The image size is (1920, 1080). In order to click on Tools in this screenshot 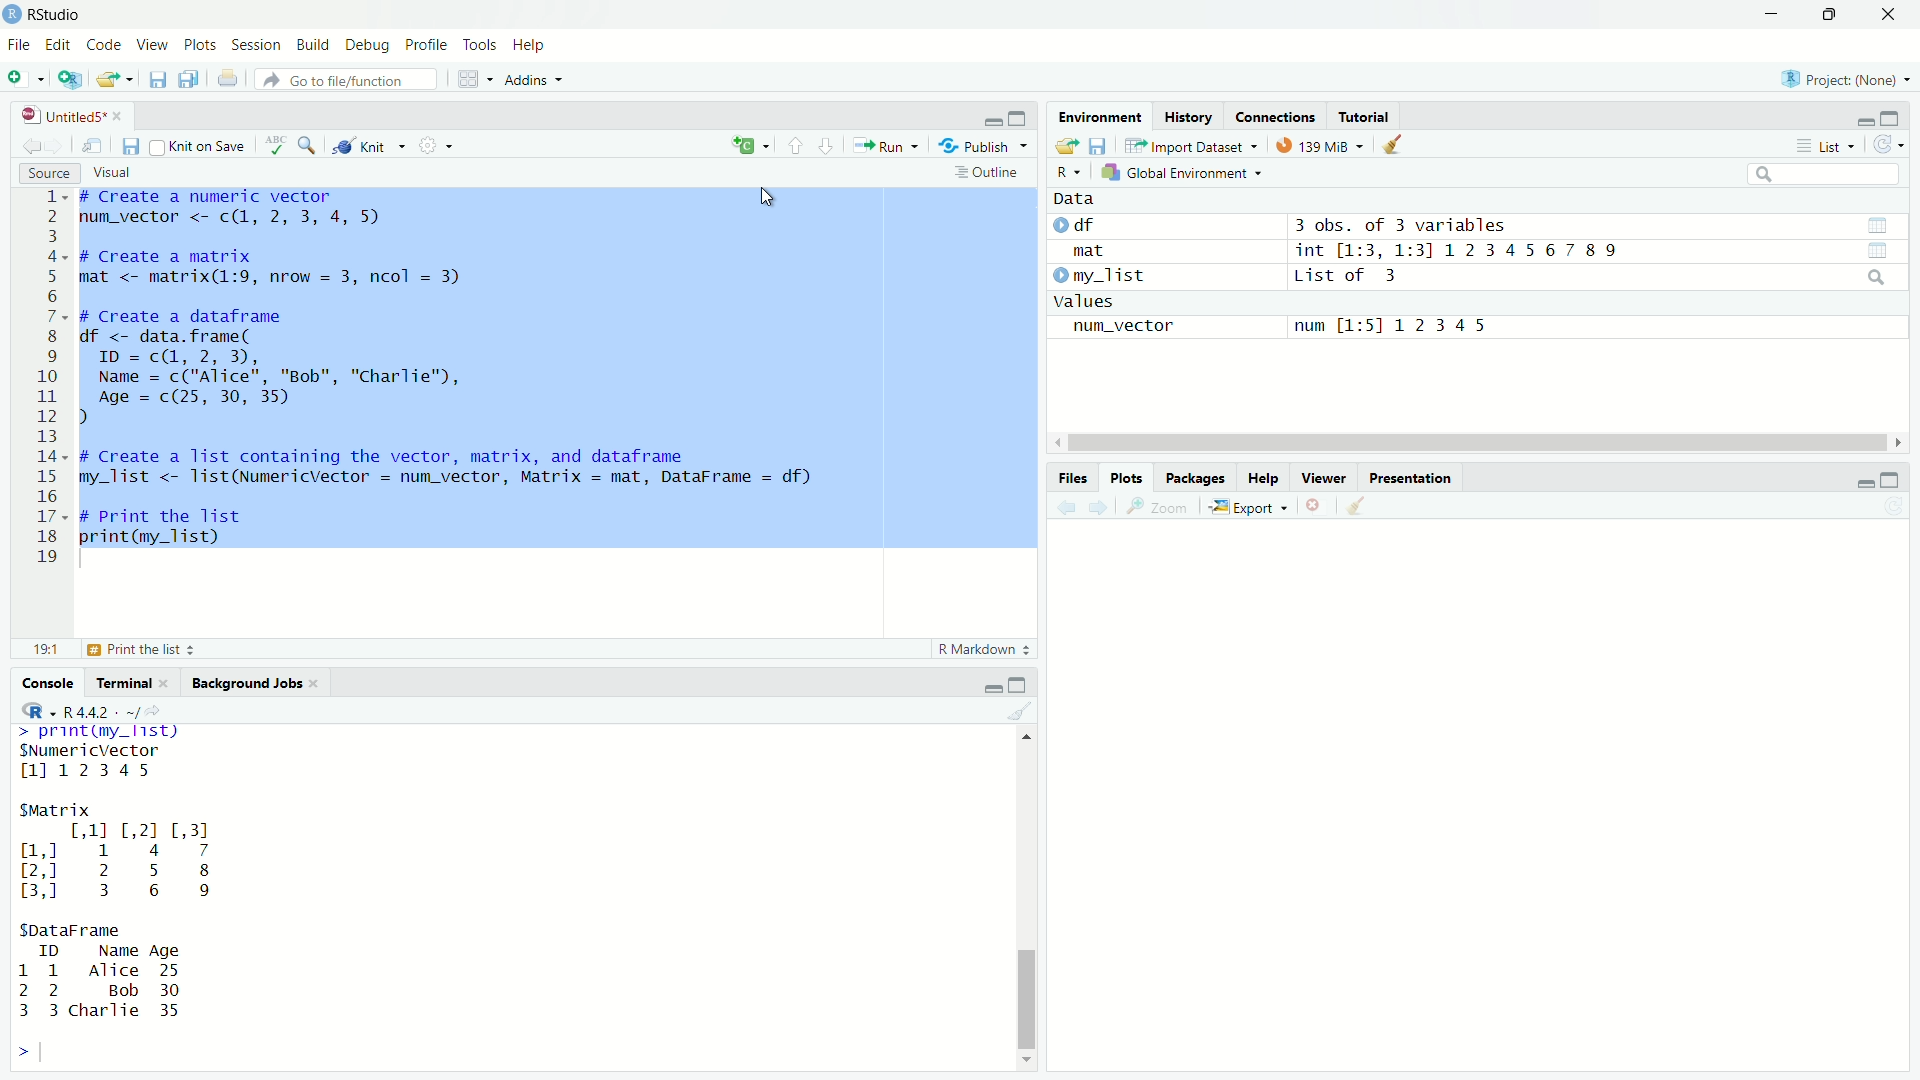, I will do `click(478, 45)`.